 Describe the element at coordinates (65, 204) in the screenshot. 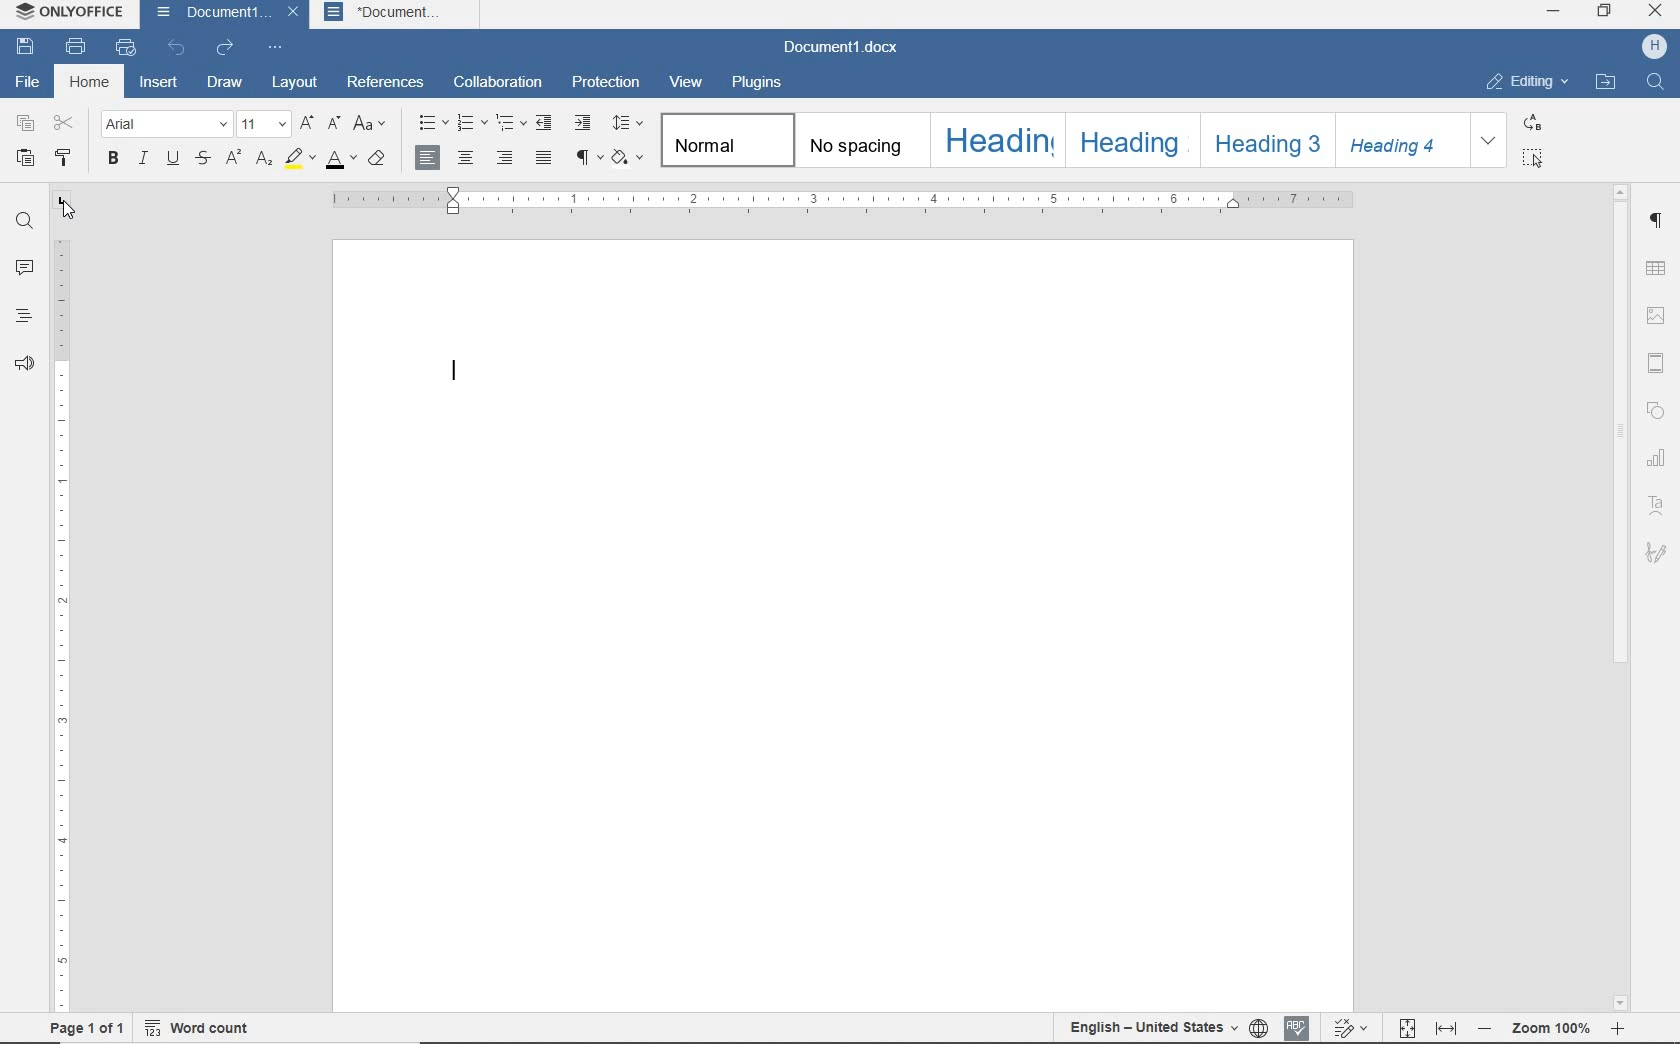

I see `TAB STOP` at that location.